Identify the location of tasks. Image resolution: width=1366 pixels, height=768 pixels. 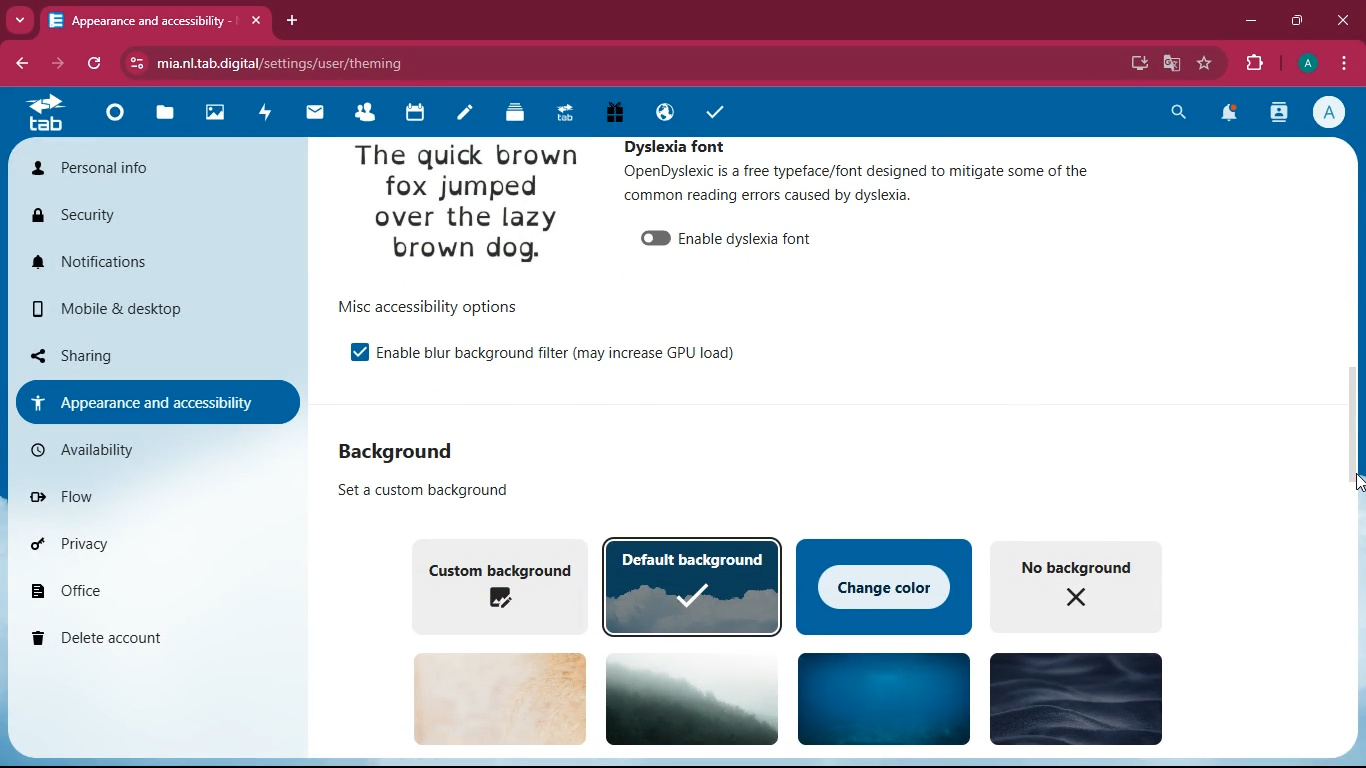
(714, 113).